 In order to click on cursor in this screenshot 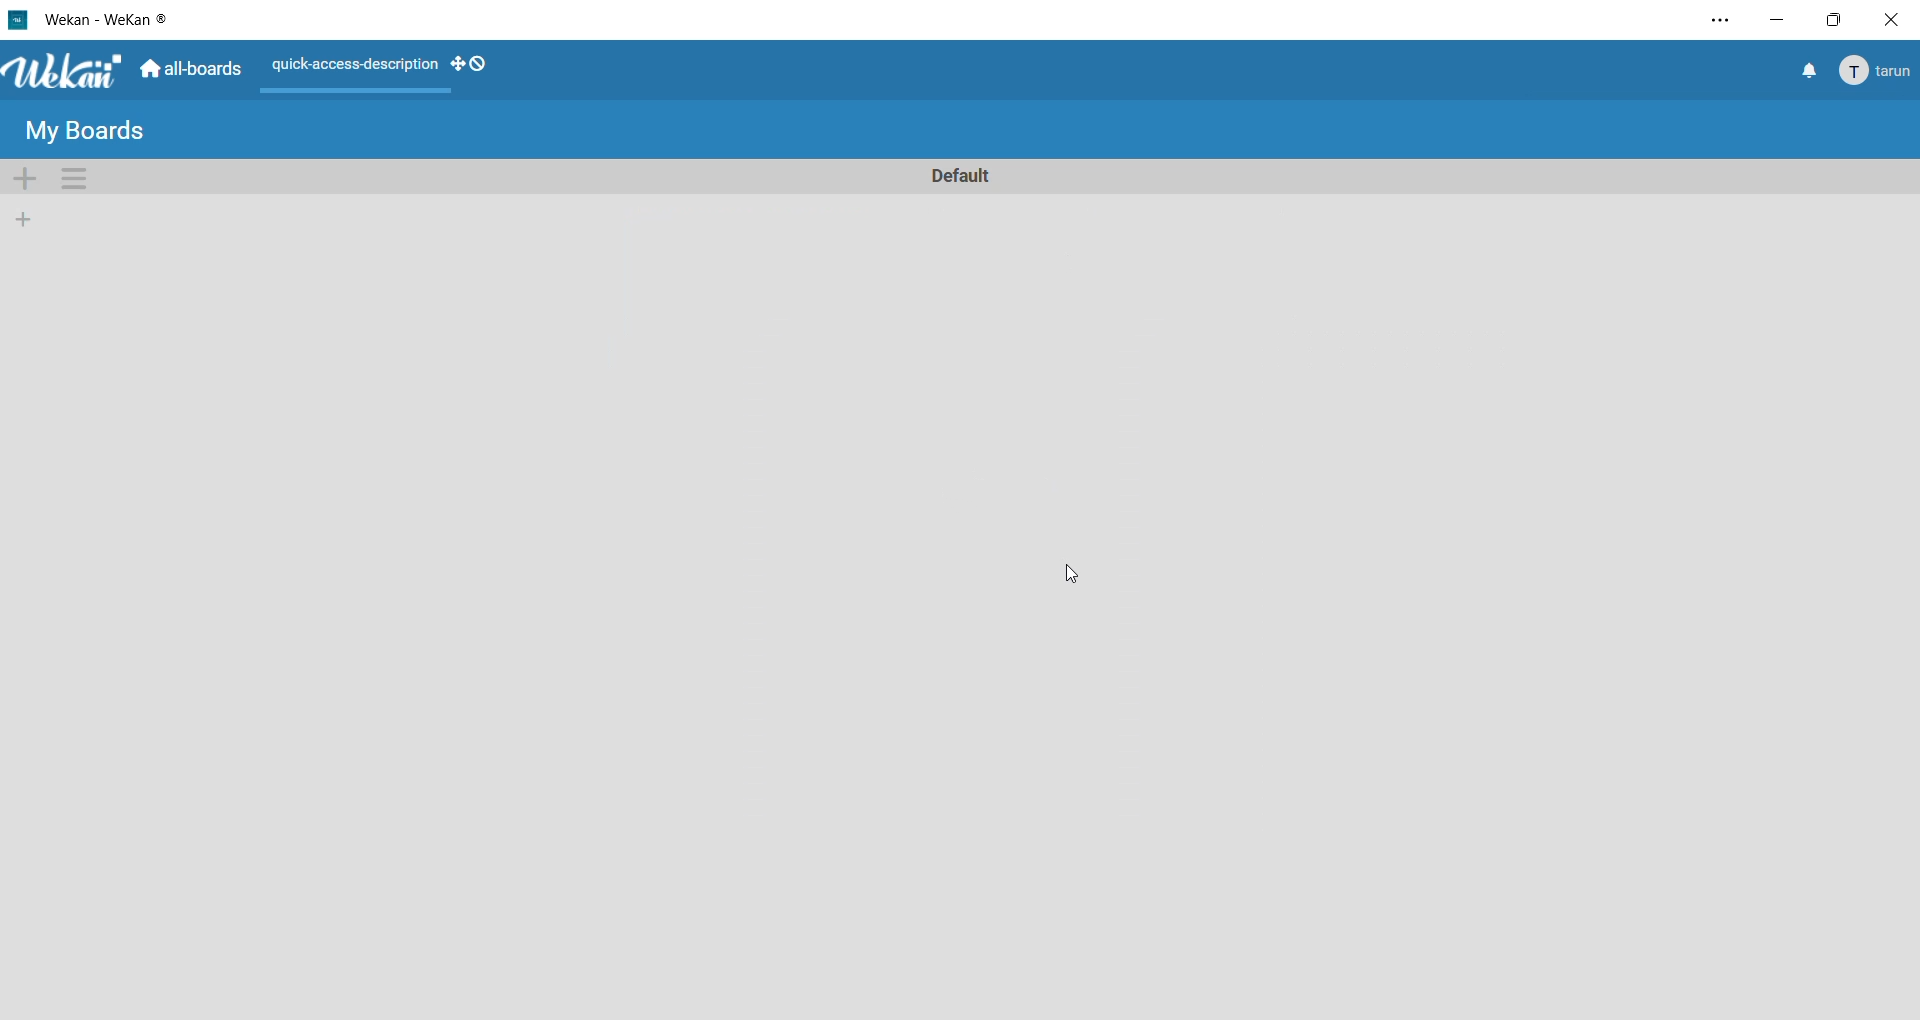, I will do `click(1080, 574)`.